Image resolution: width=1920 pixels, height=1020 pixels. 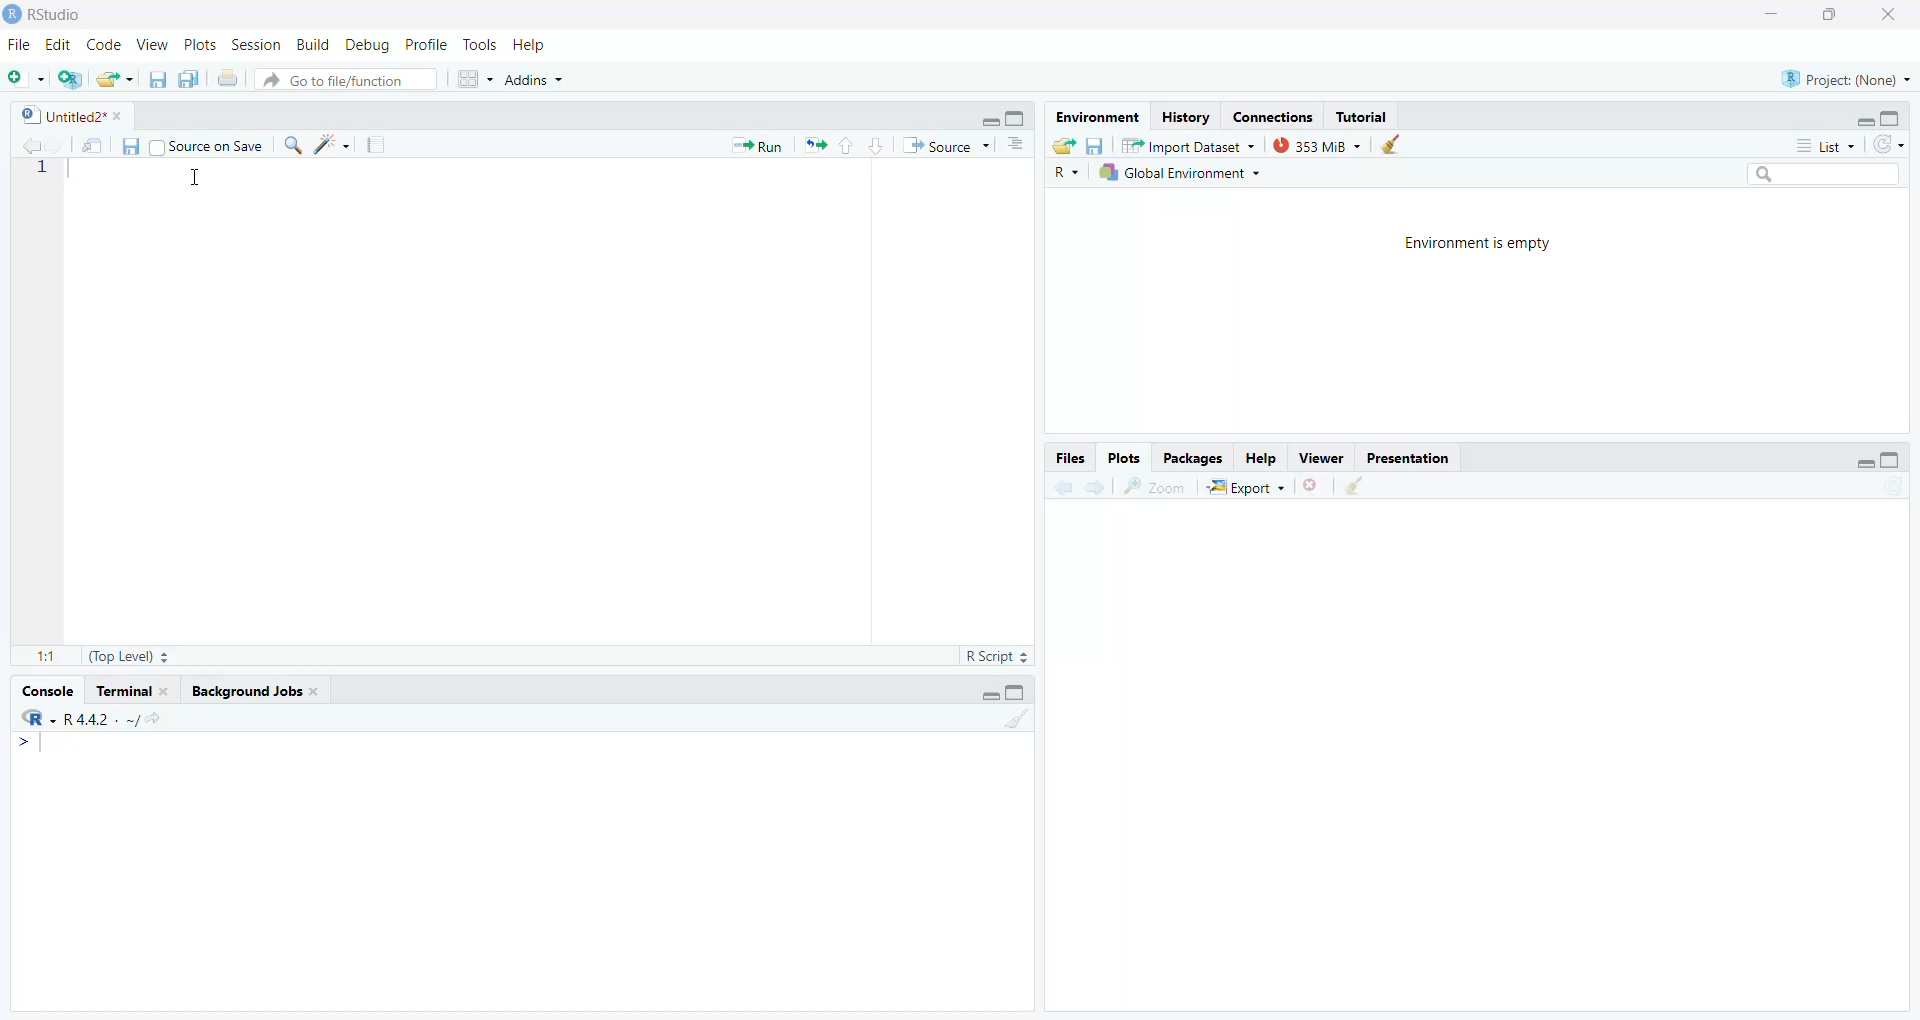 I want to click on zoom, so click(x=1153, y=487).